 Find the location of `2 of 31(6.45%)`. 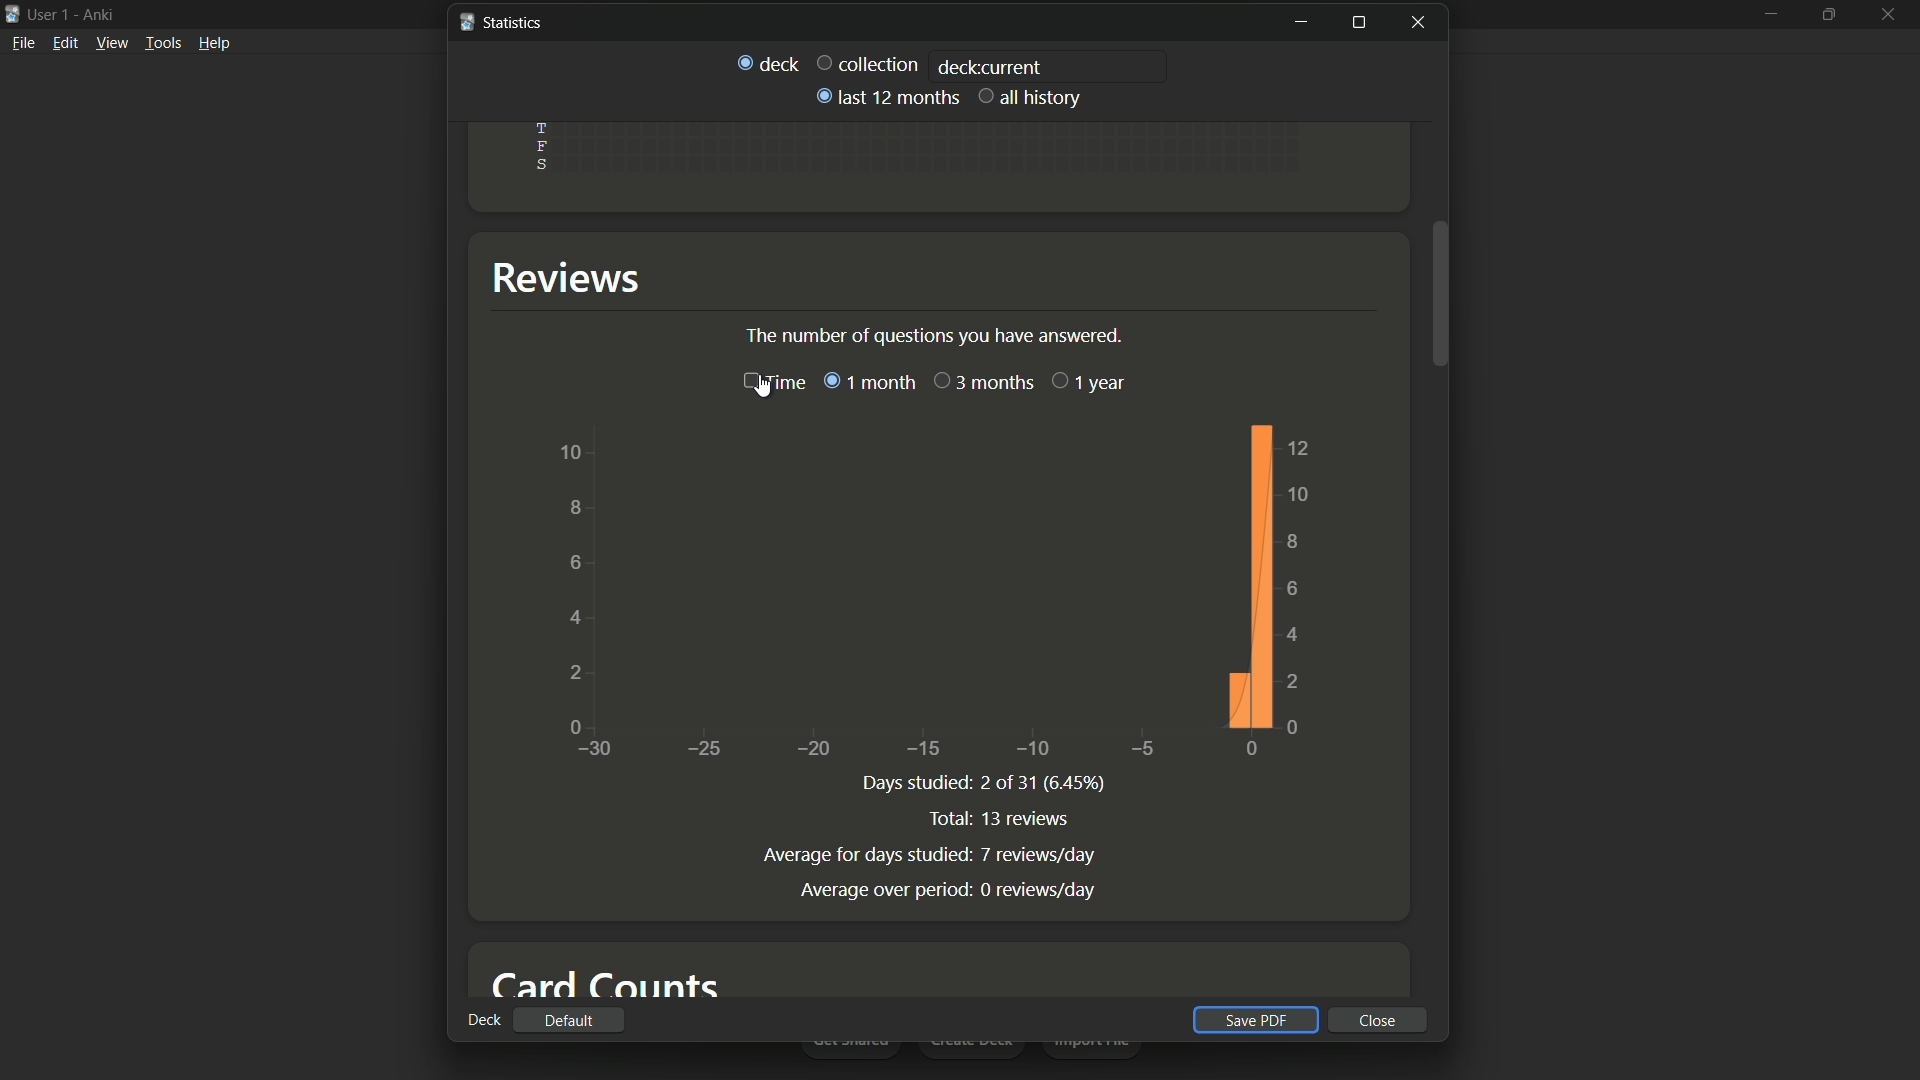

2 of 31(6.45%) is located at coordinates (1041, 783).